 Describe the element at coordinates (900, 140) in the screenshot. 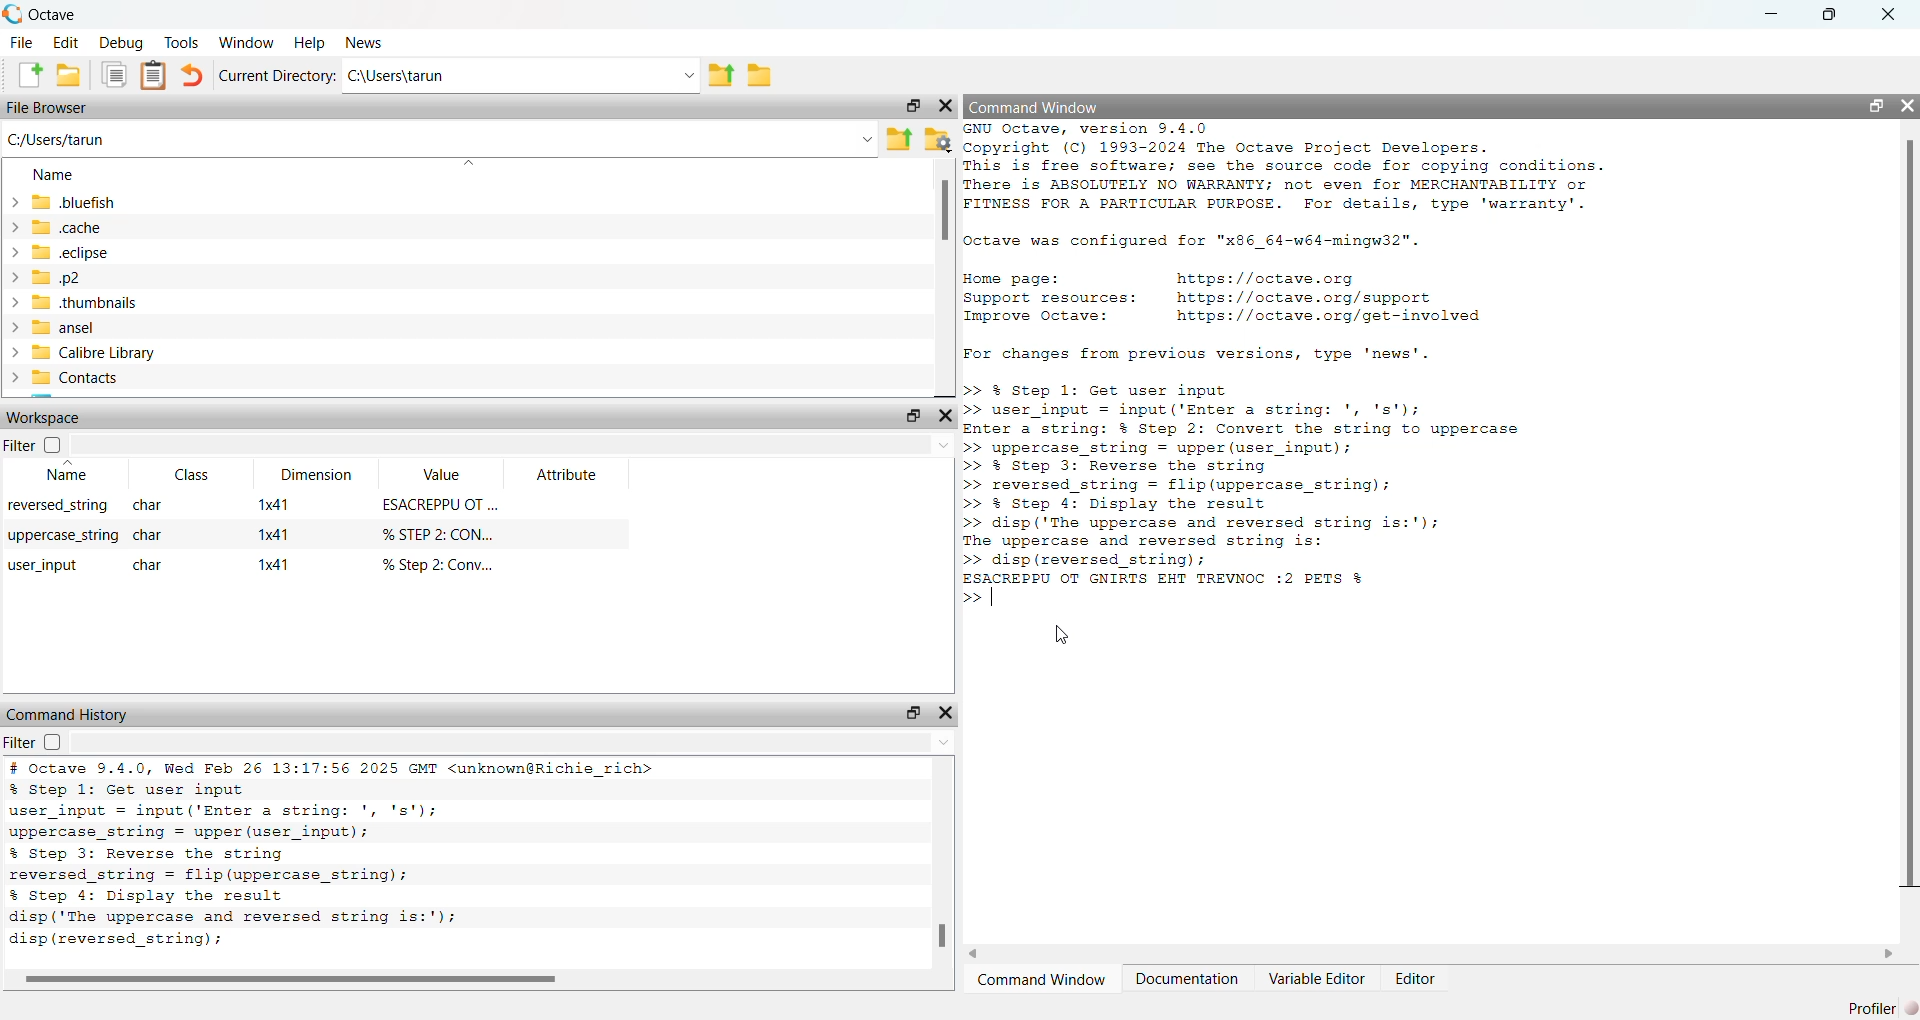

I see `one directory up` at that location.